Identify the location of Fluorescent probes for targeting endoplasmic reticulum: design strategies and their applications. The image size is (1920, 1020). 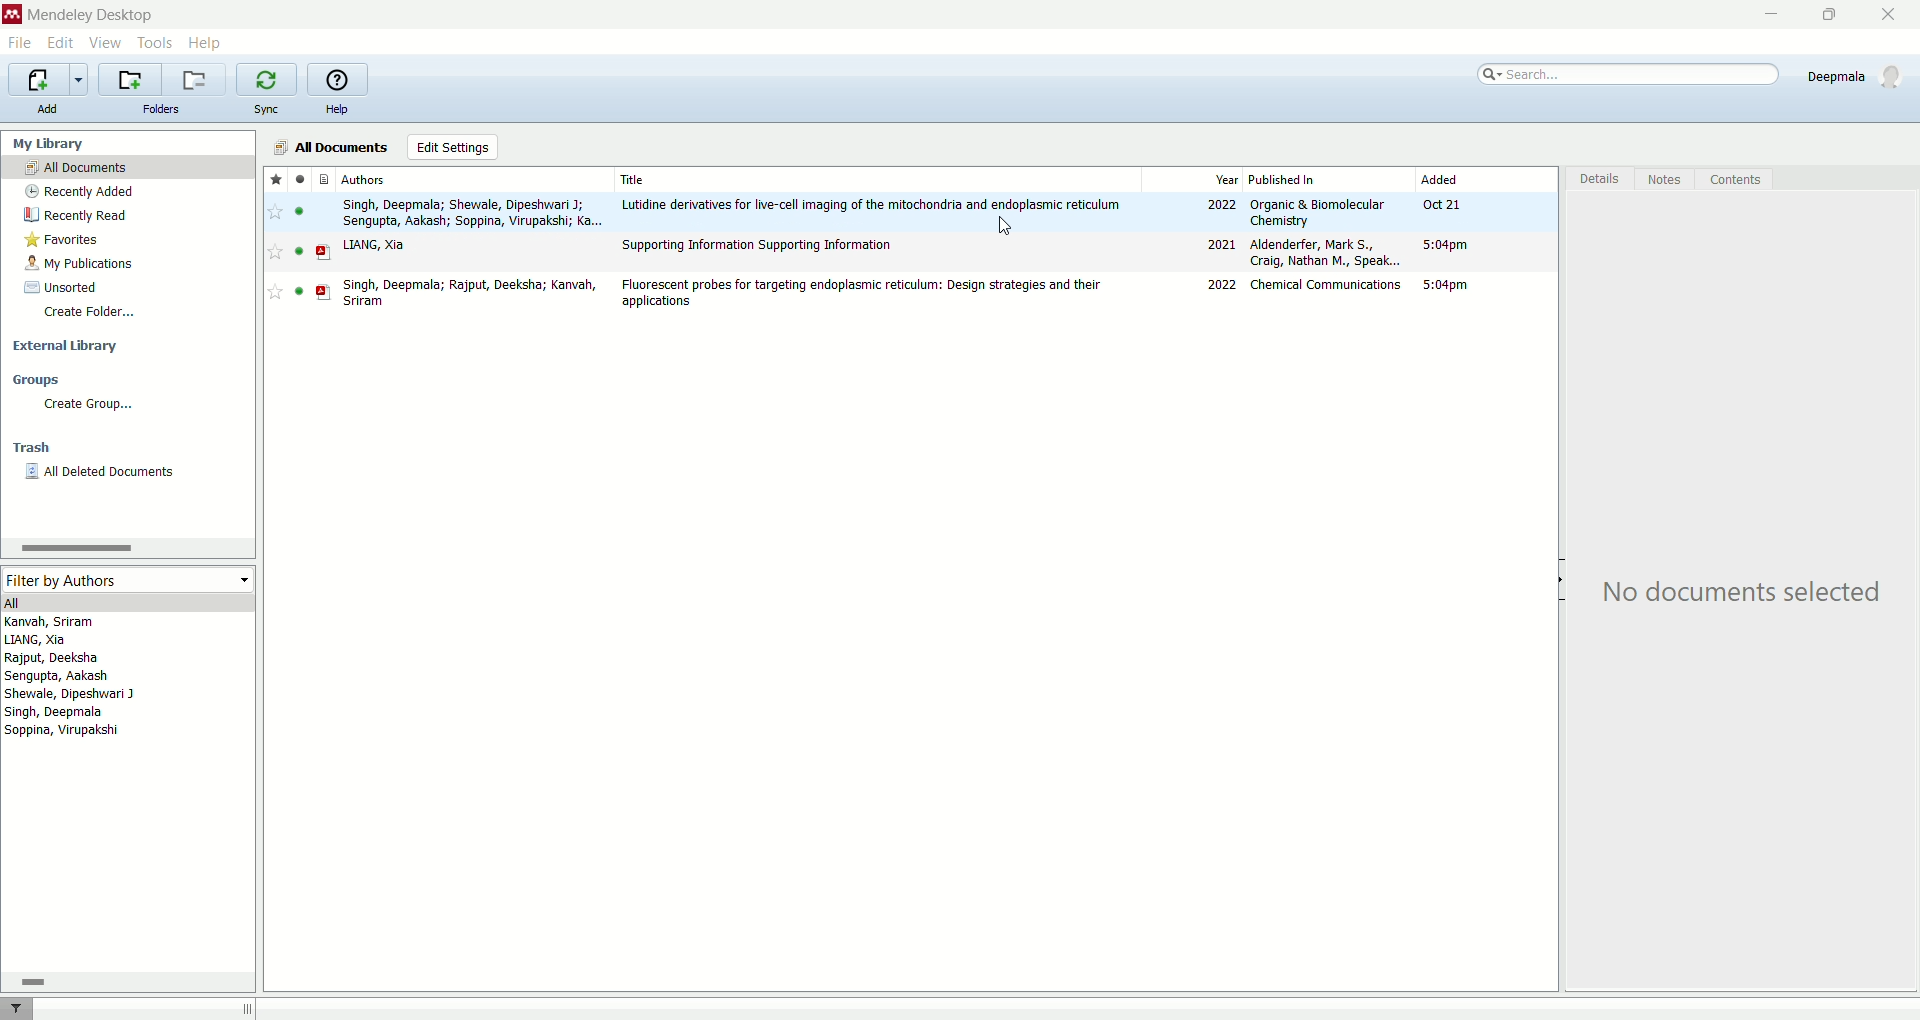
(860, 293).